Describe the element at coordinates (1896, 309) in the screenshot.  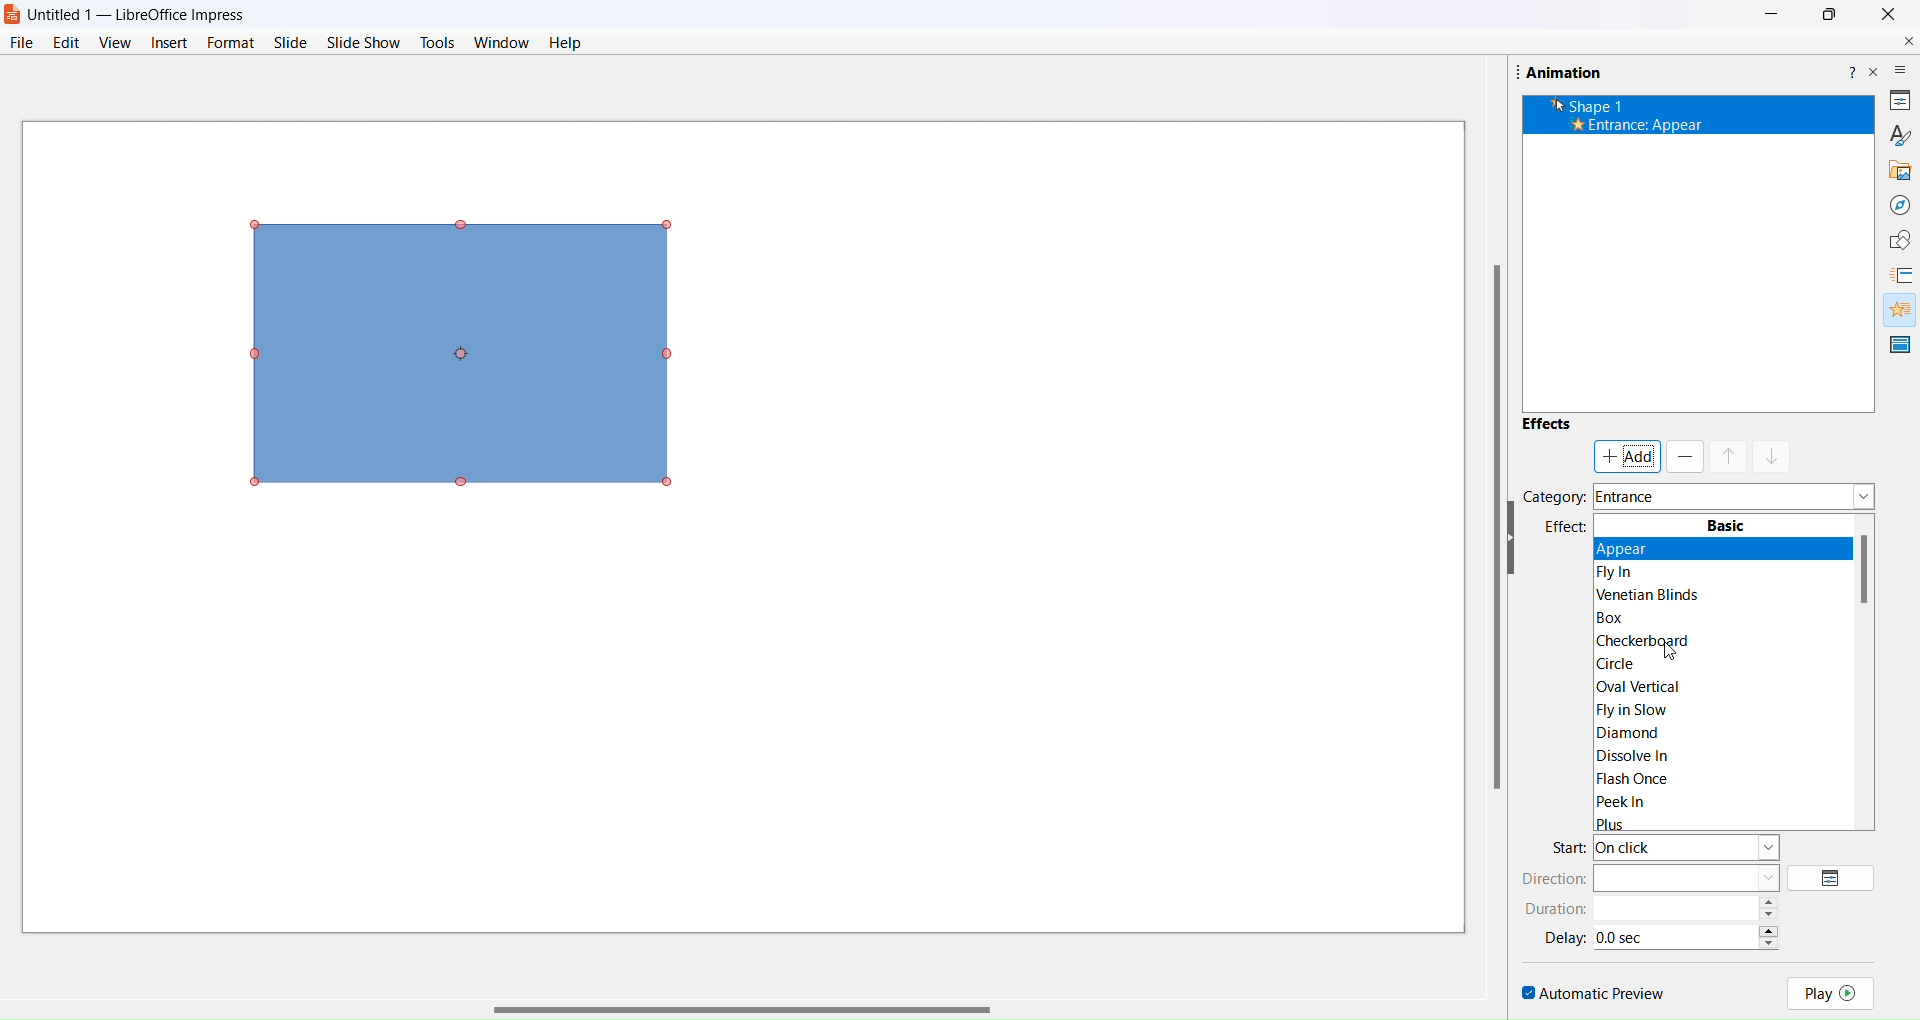
I see `animation` at that location.